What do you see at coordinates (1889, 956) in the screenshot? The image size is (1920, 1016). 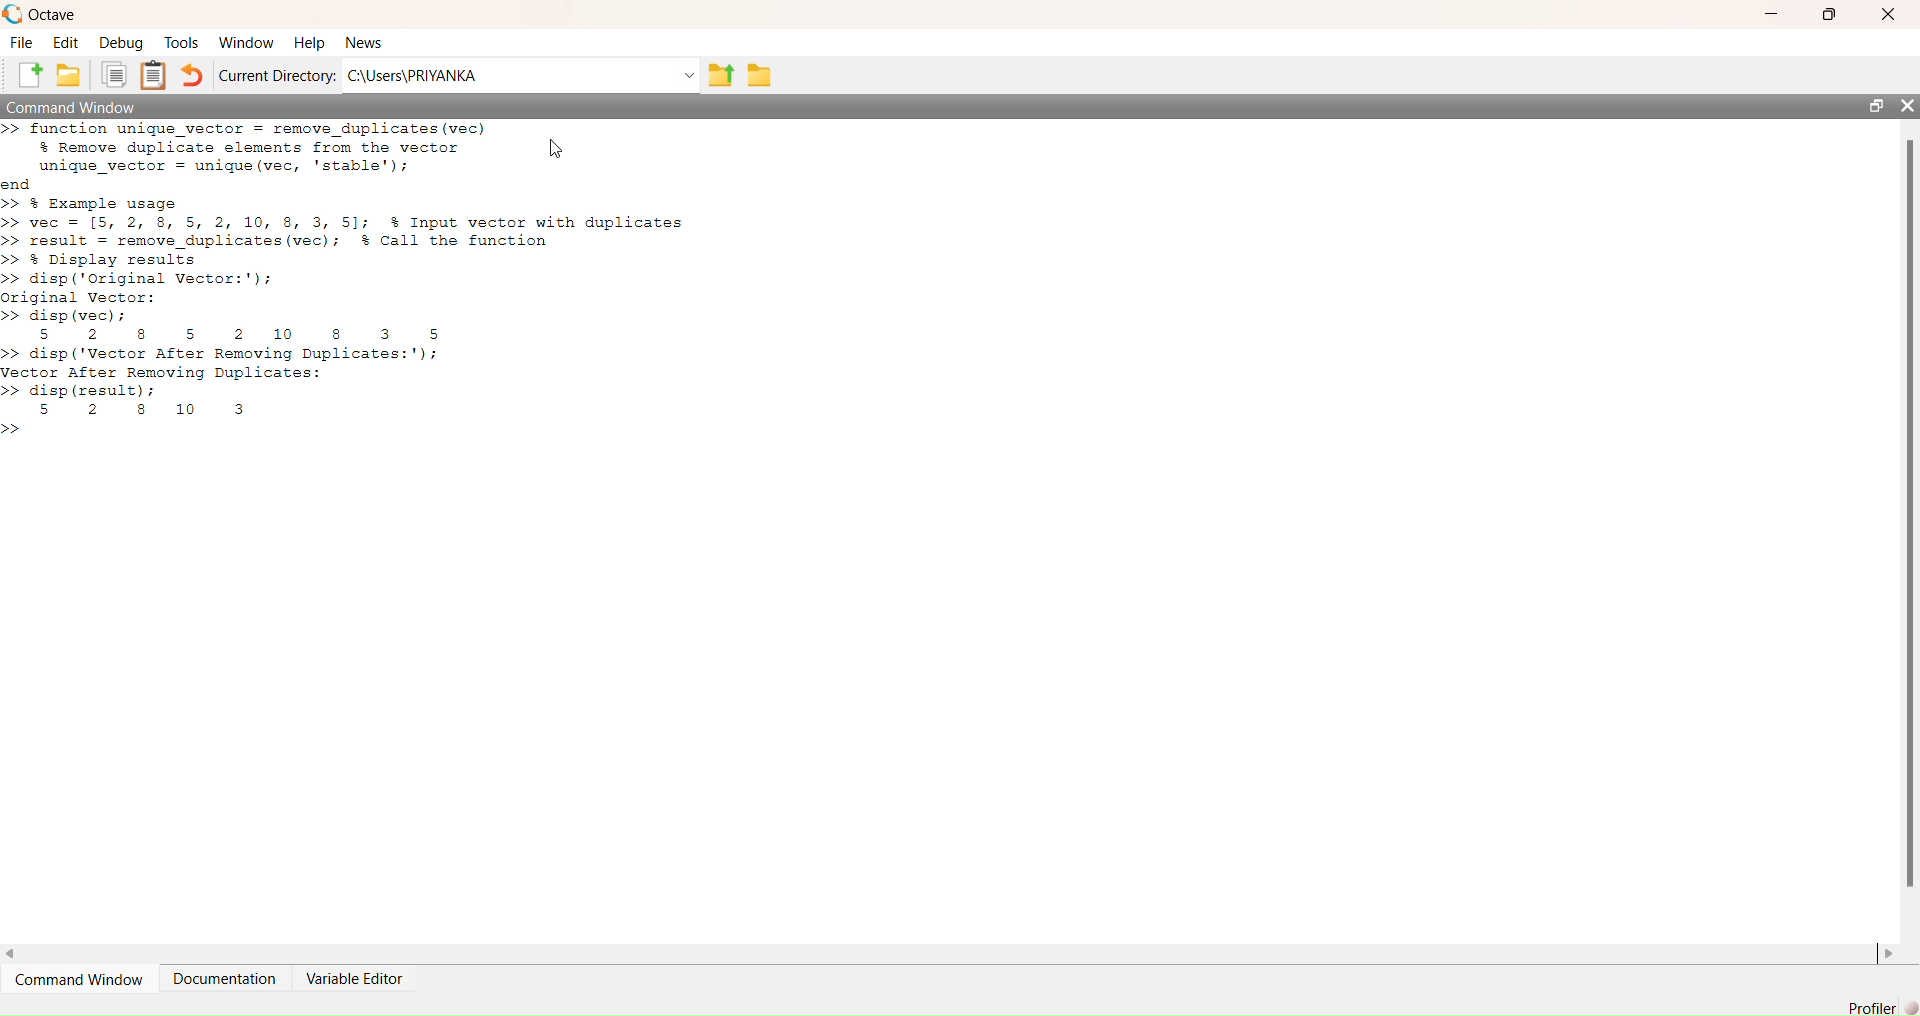 I see `scroll right` at bounding box center [1889, 956].